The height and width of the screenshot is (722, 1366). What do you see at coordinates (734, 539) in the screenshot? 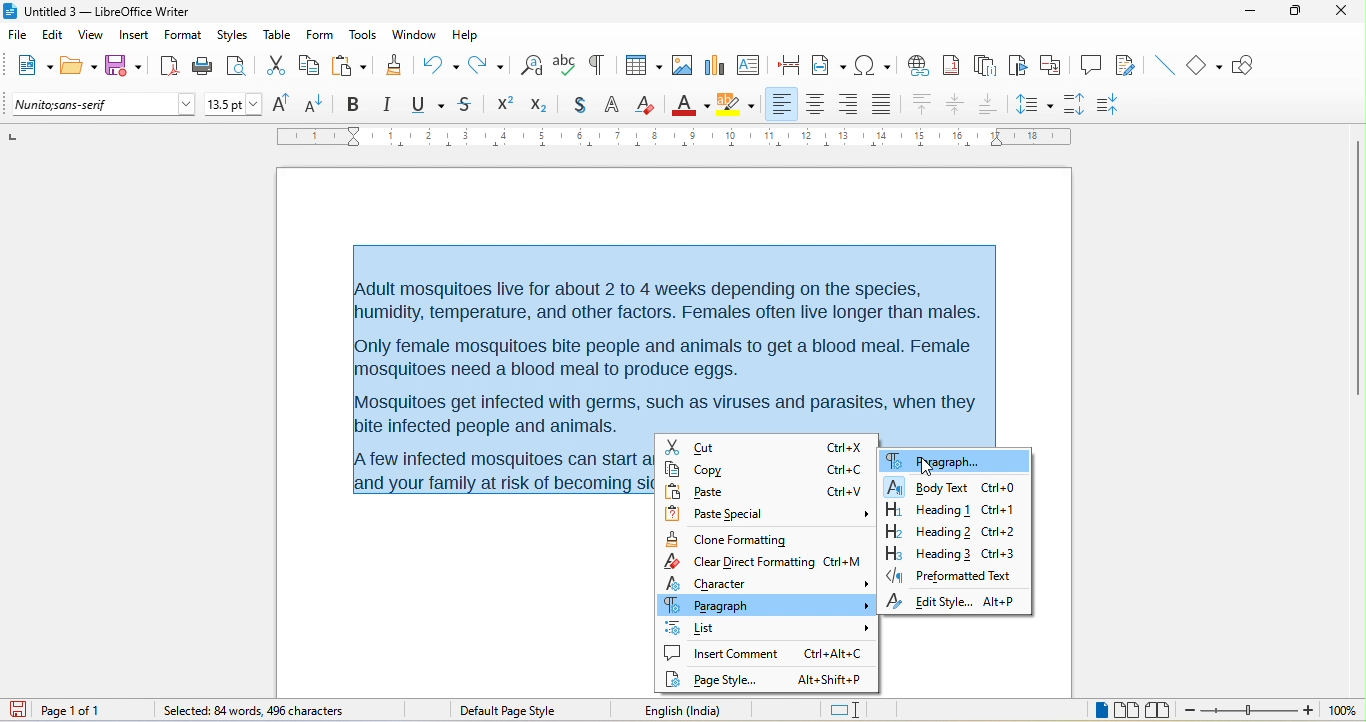
I see `clone formatting` at bounding box center [734, 539].